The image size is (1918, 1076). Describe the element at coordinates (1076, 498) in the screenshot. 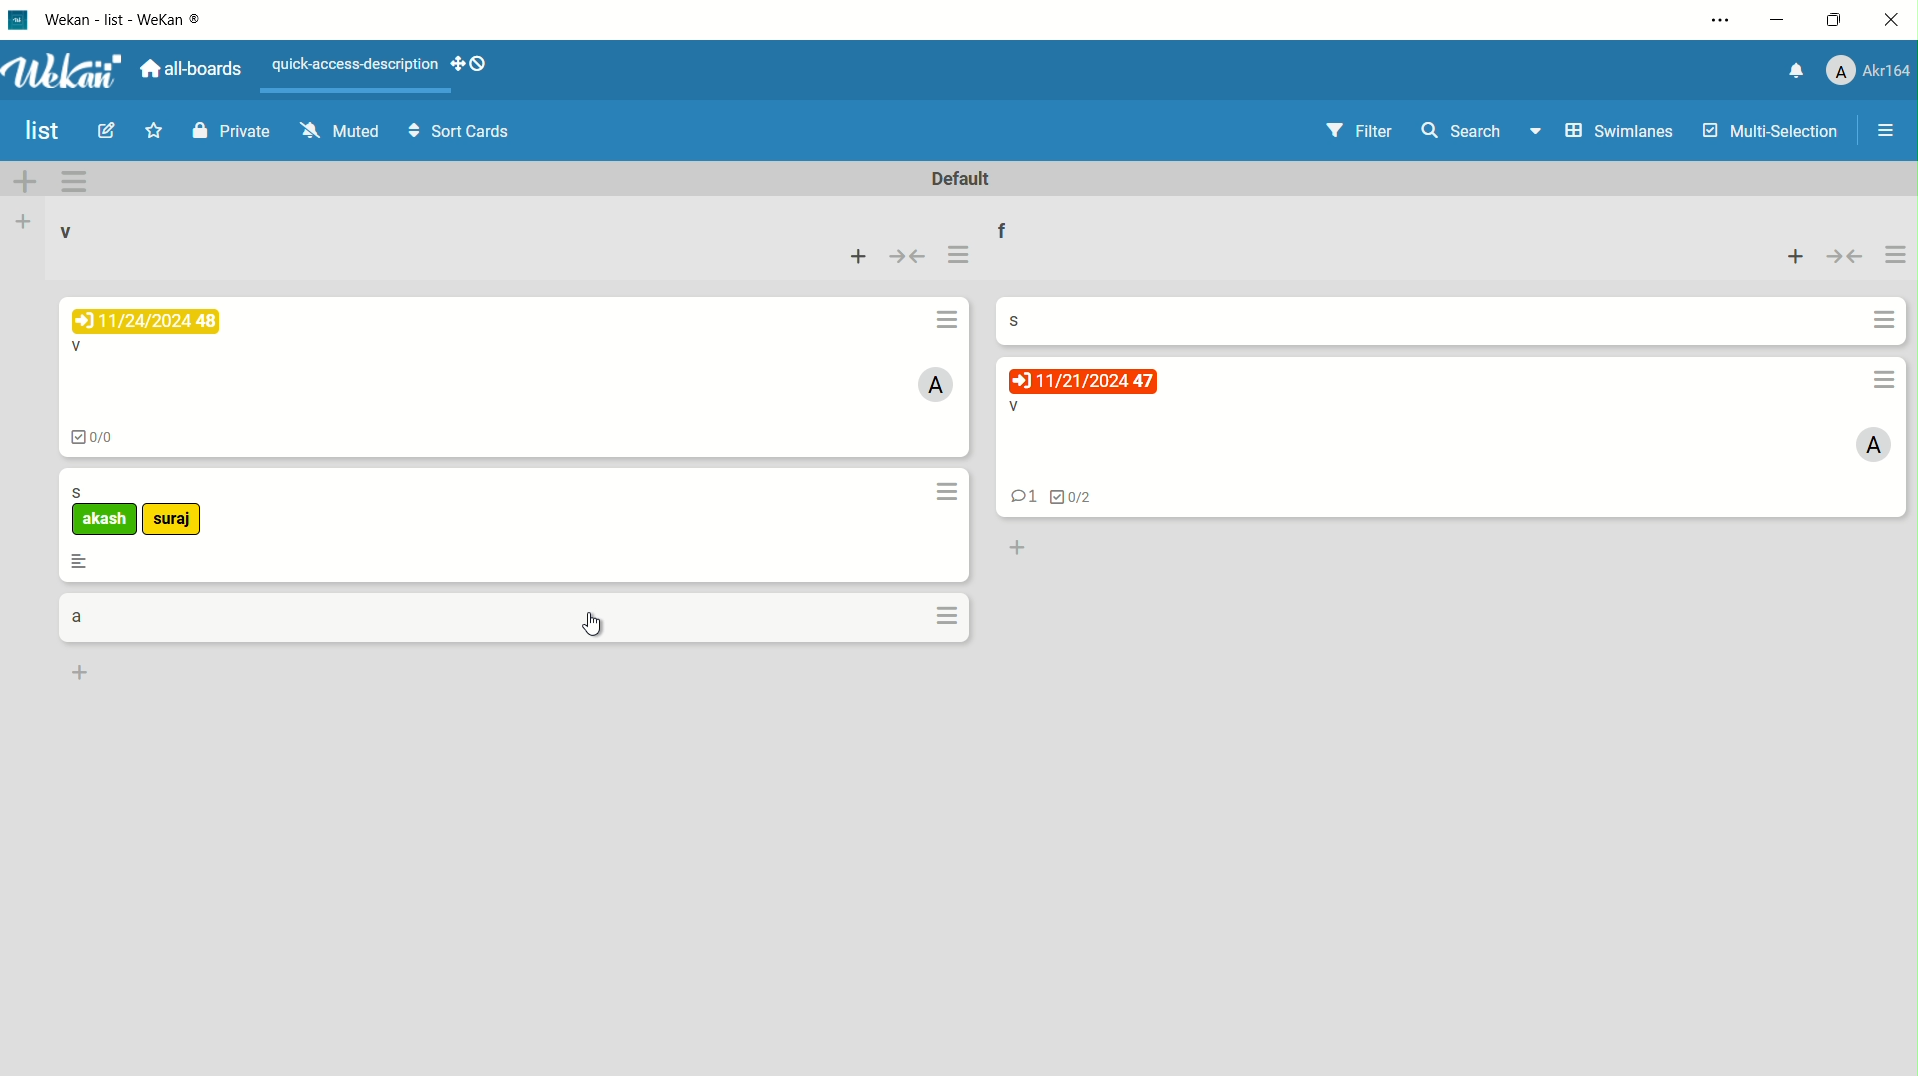

I see `checklist` at that location.